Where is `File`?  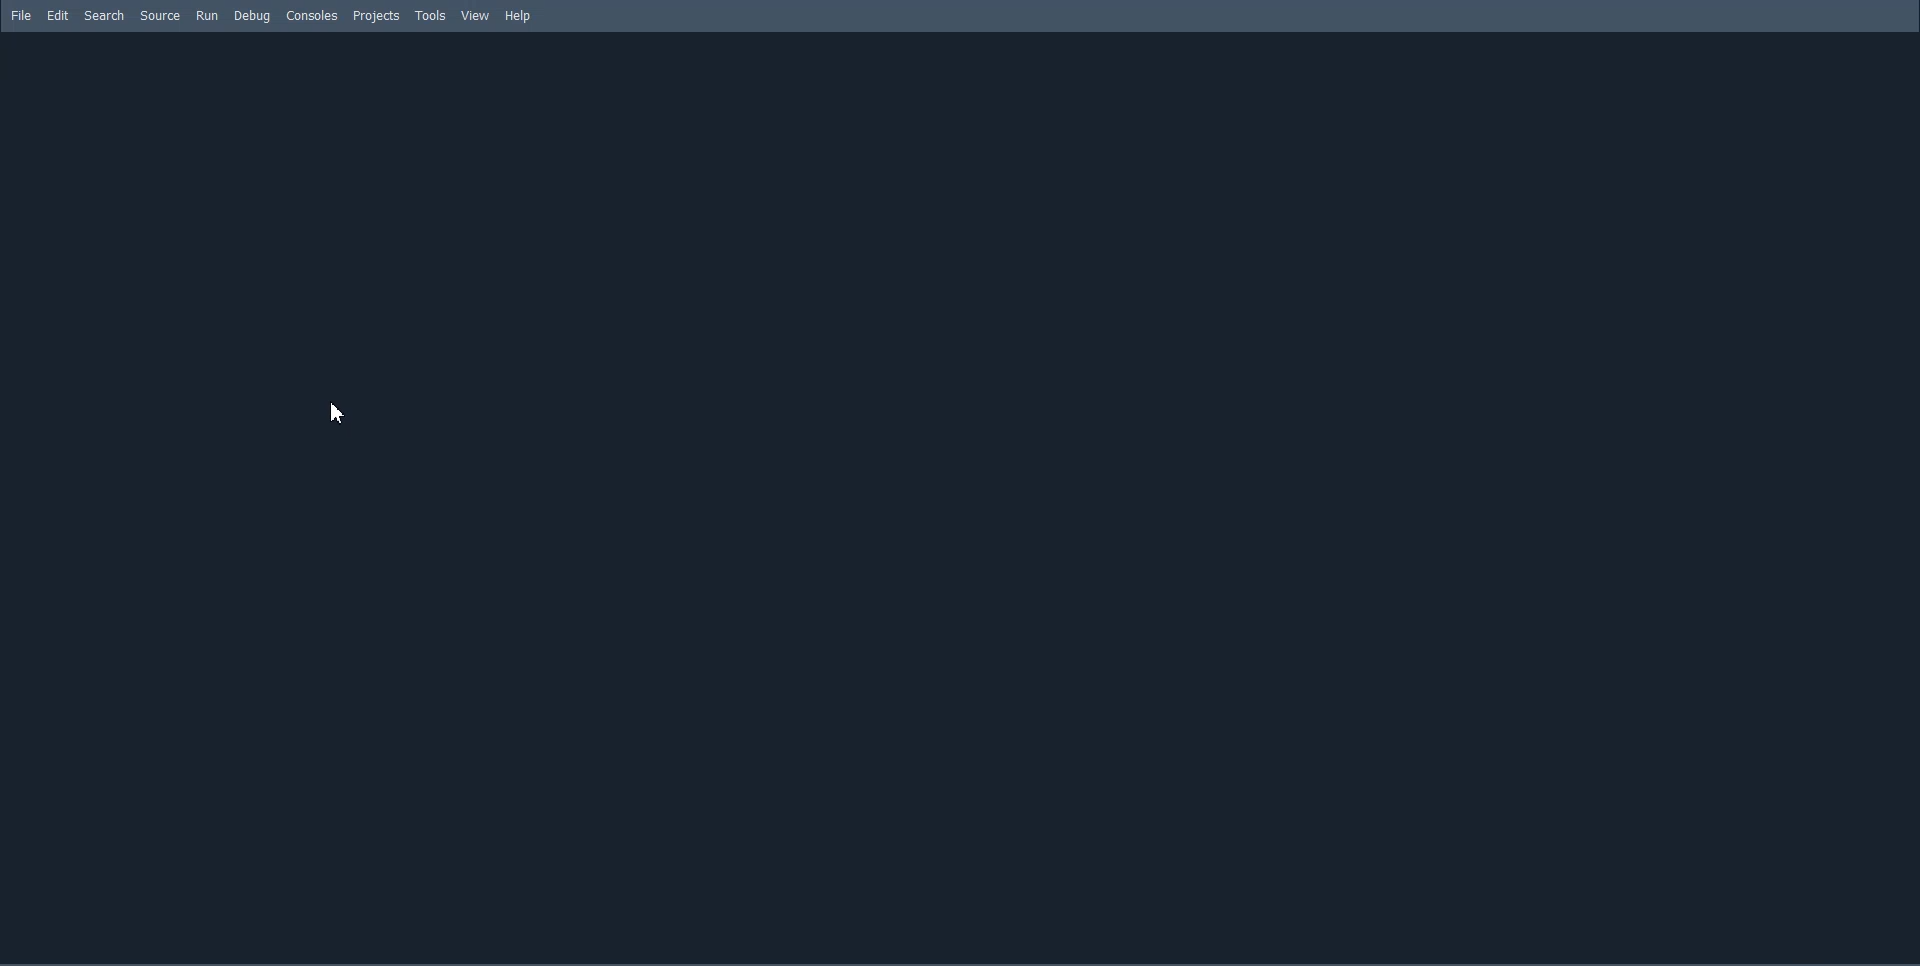
File is located at coordinates (21, 15).